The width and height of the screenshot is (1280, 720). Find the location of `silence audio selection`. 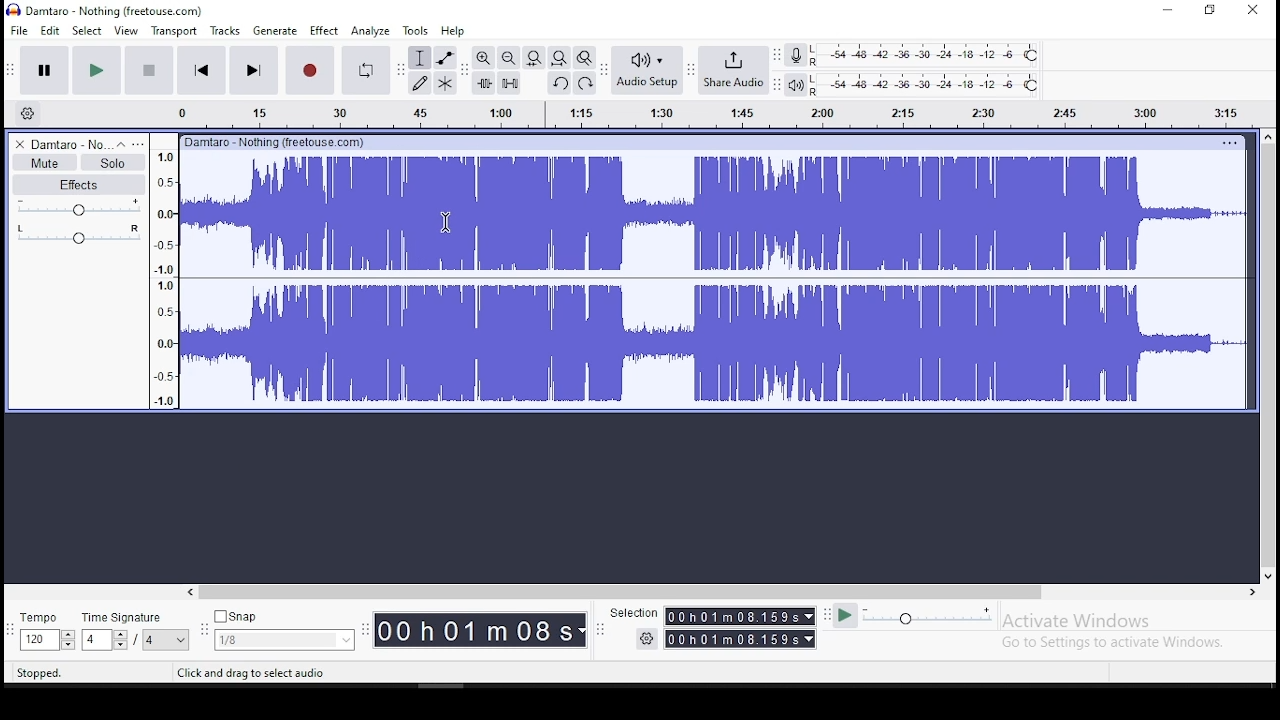

silence audio selection is located at coordinates (510, 82).